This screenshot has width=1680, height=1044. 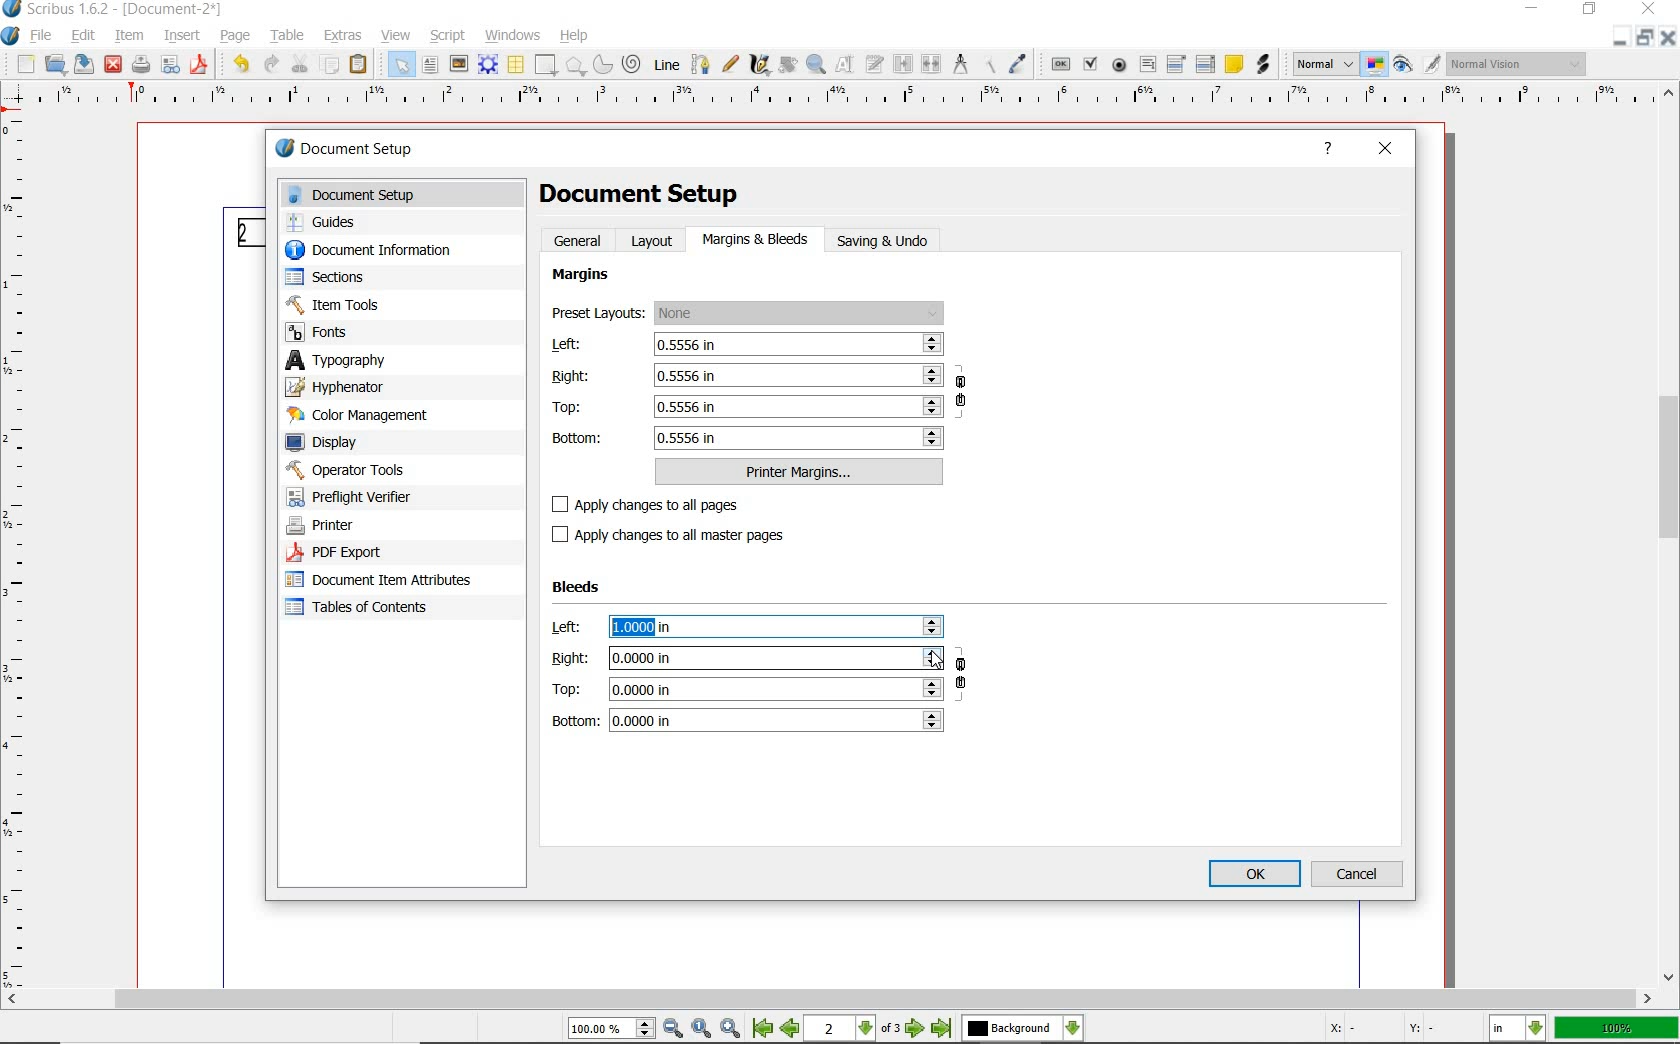 What do you see at coordinates (828, 1001) in the screenshot?
I see `scroll bar` at bounding box center [828, 1001].